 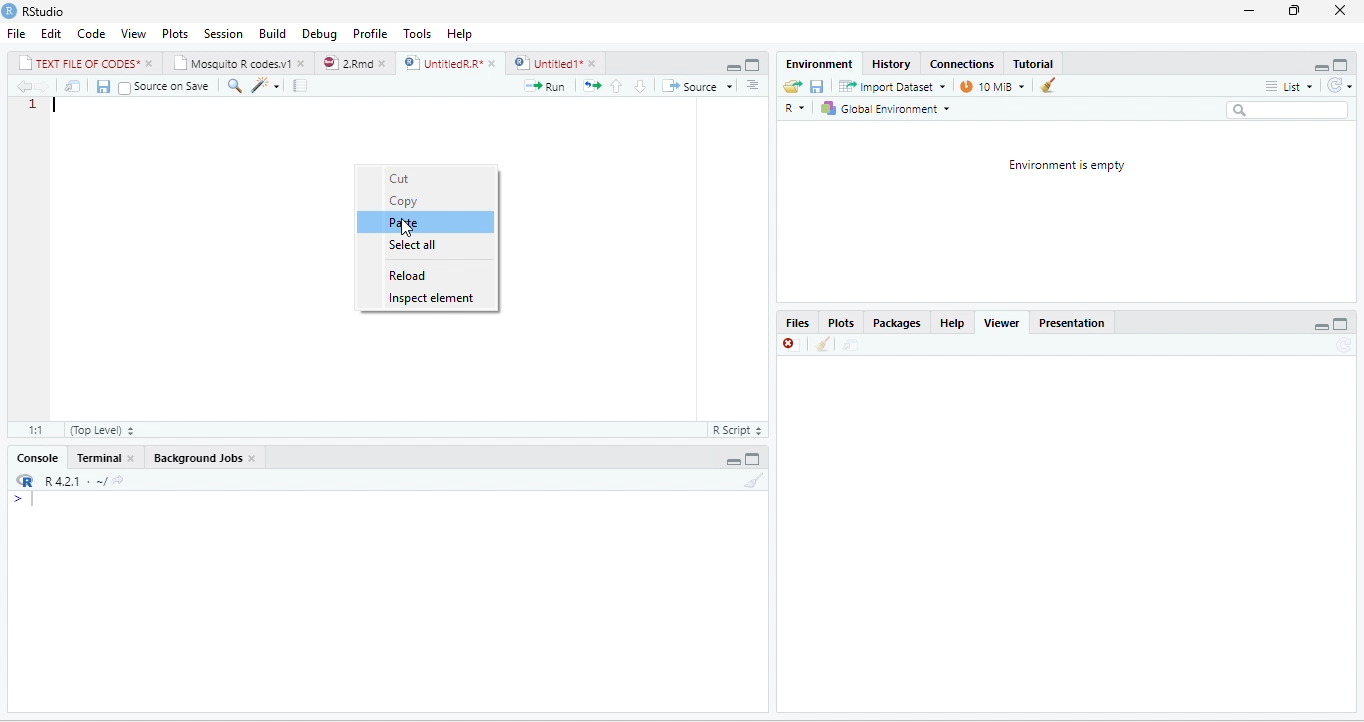 I want to click on close, so click(x=133, y=458).